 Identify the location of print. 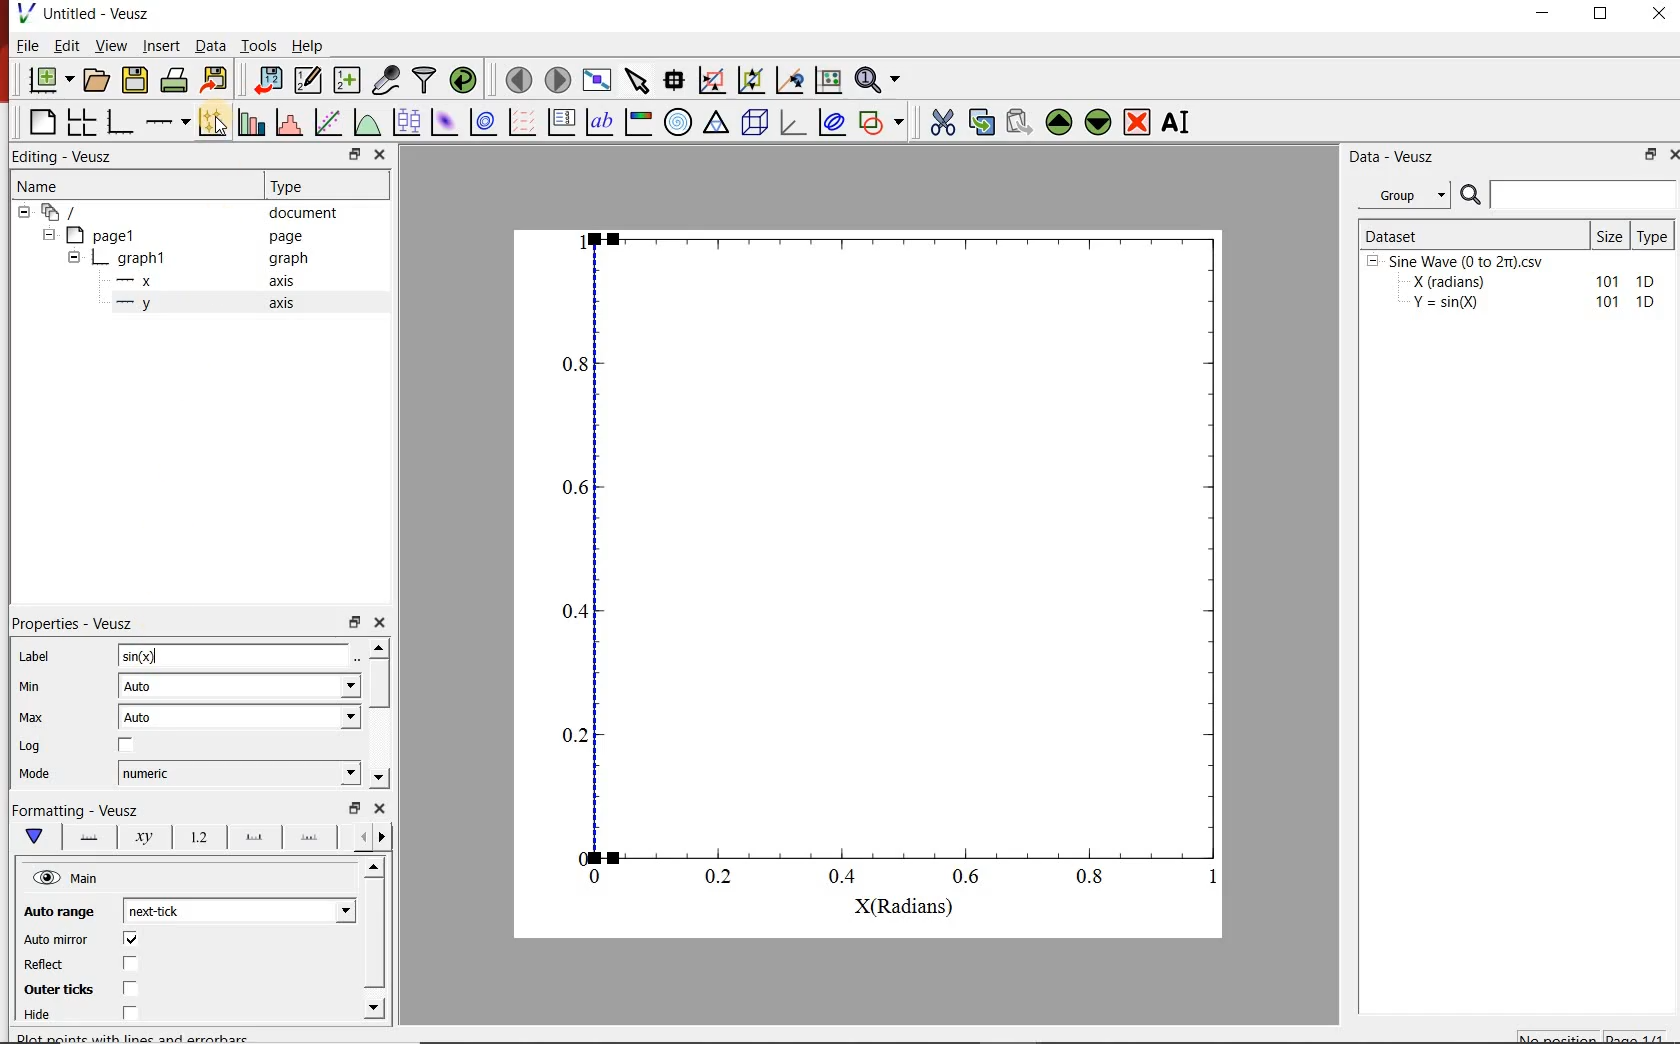
(176, 81).